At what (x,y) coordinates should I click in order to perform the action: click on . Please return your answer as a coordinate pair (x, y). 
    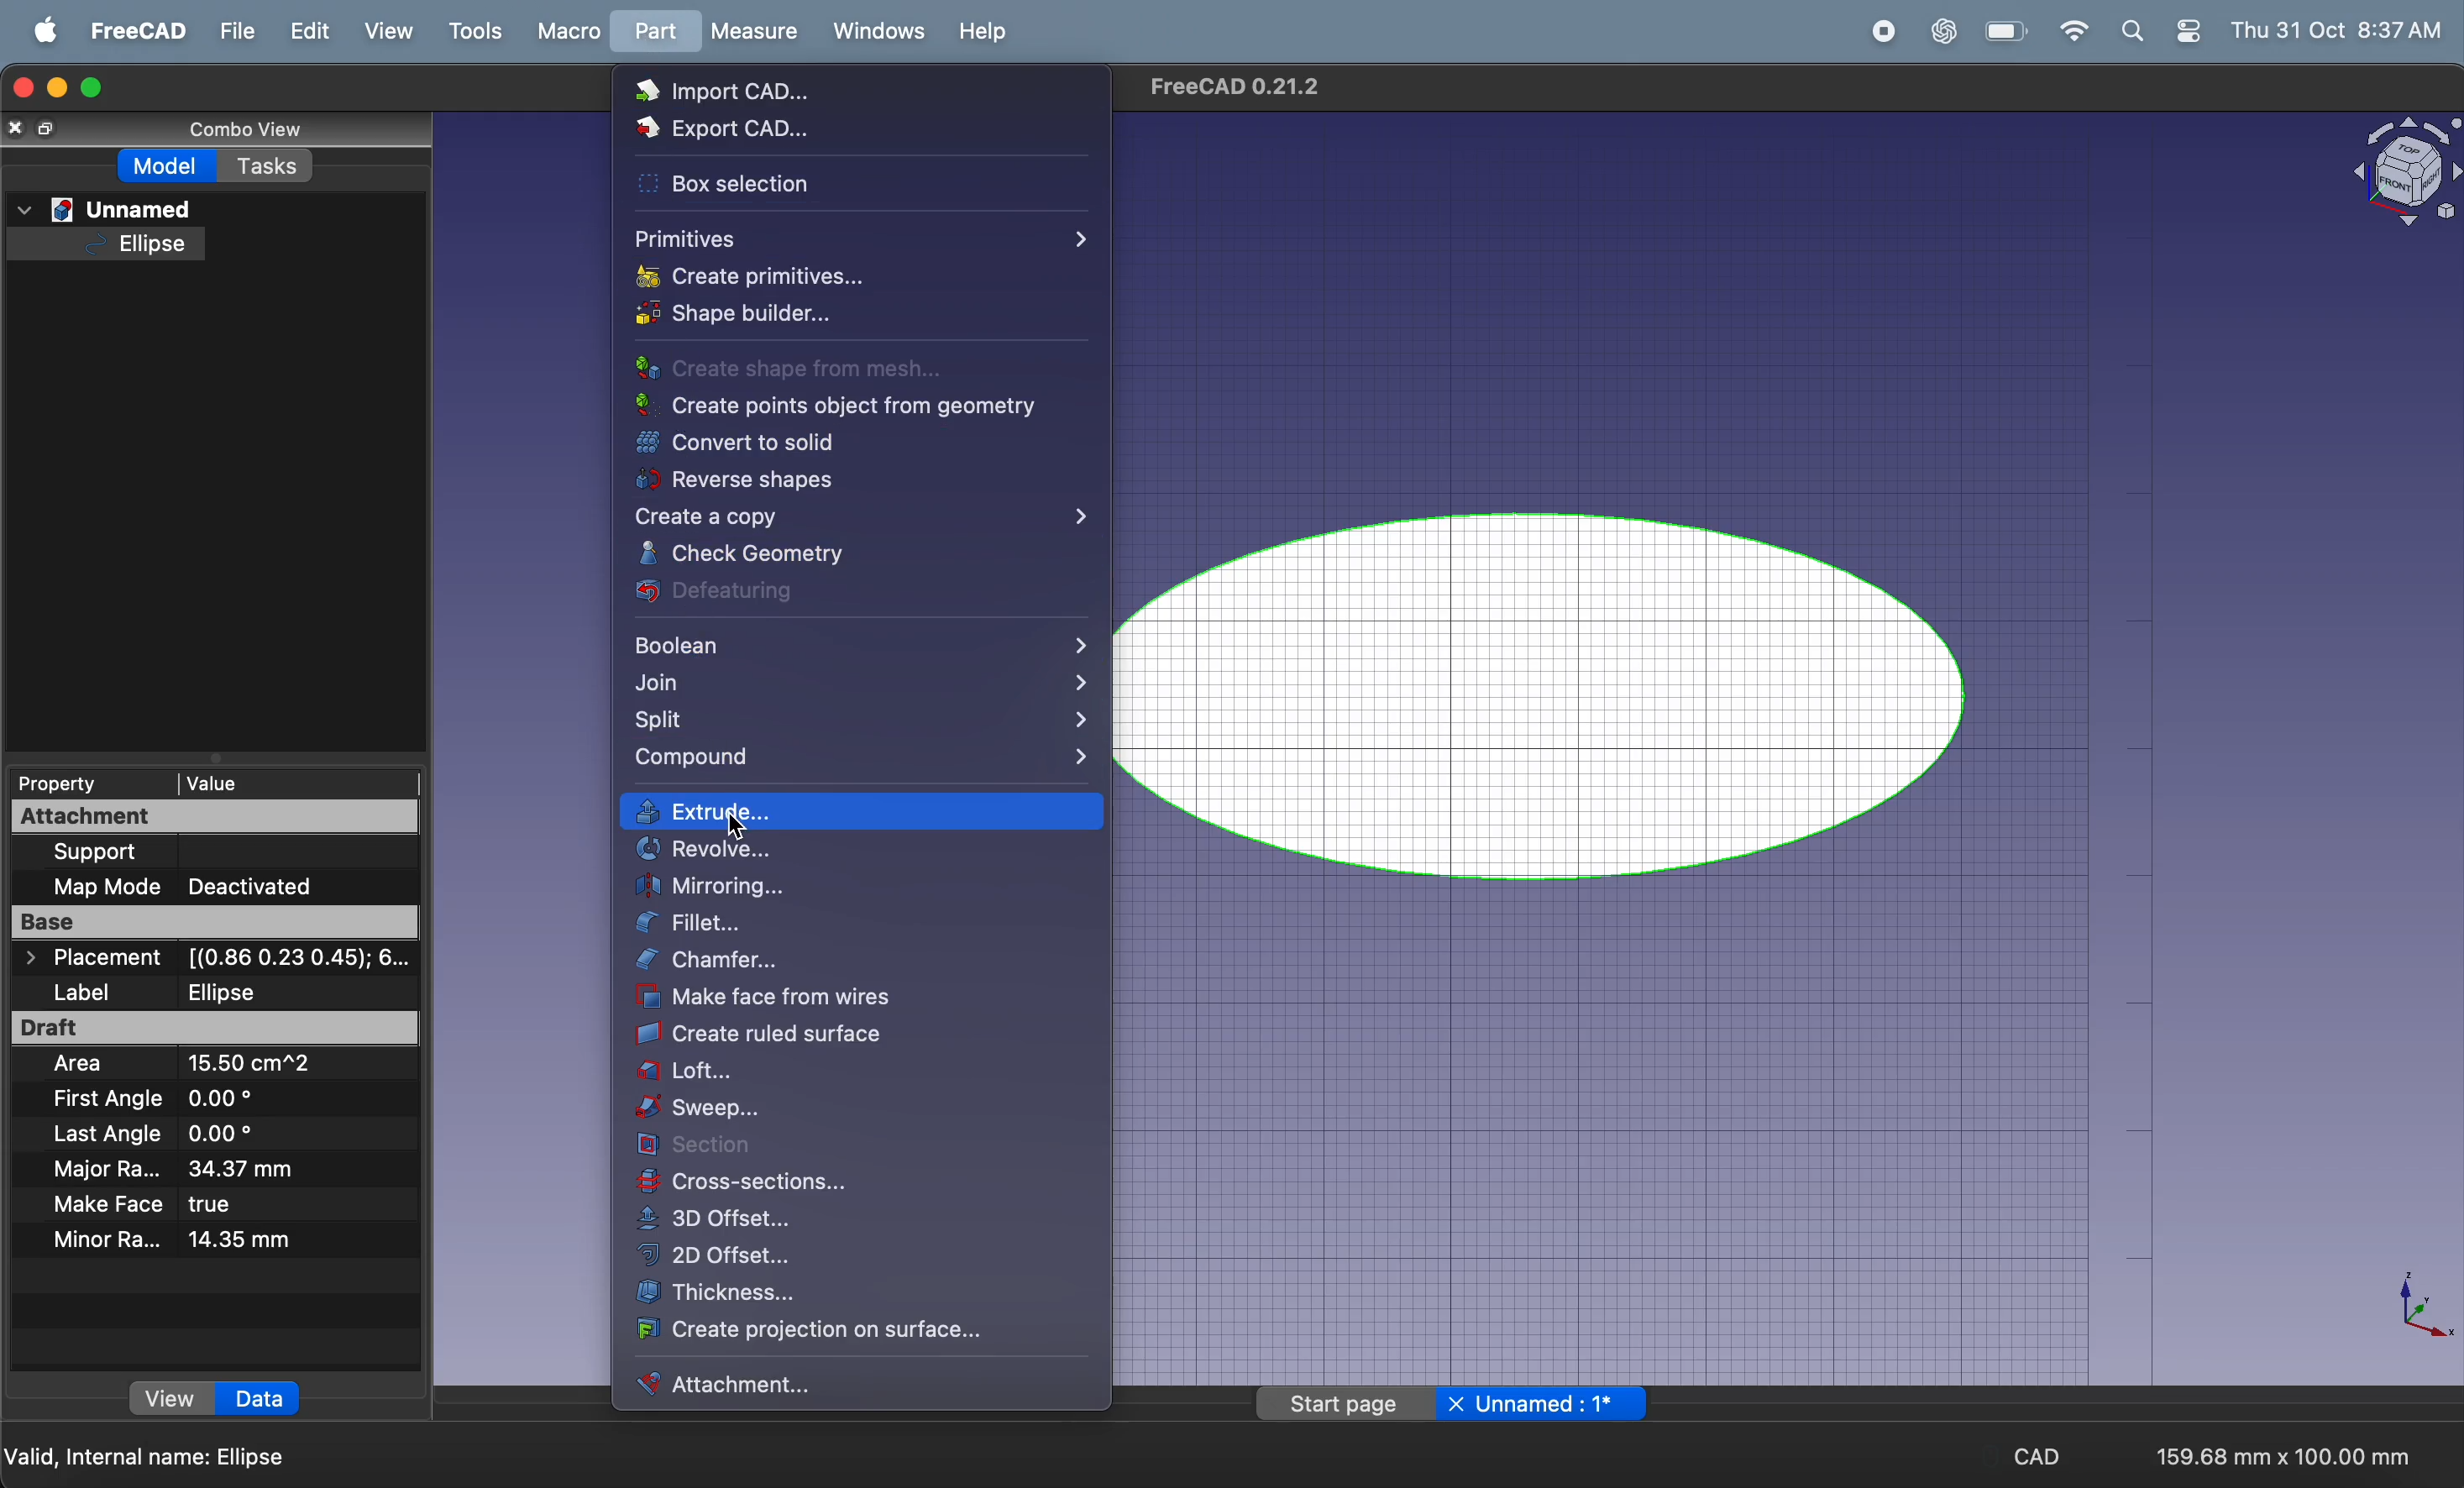
    Looking at the image, I should click on (844, 1389).